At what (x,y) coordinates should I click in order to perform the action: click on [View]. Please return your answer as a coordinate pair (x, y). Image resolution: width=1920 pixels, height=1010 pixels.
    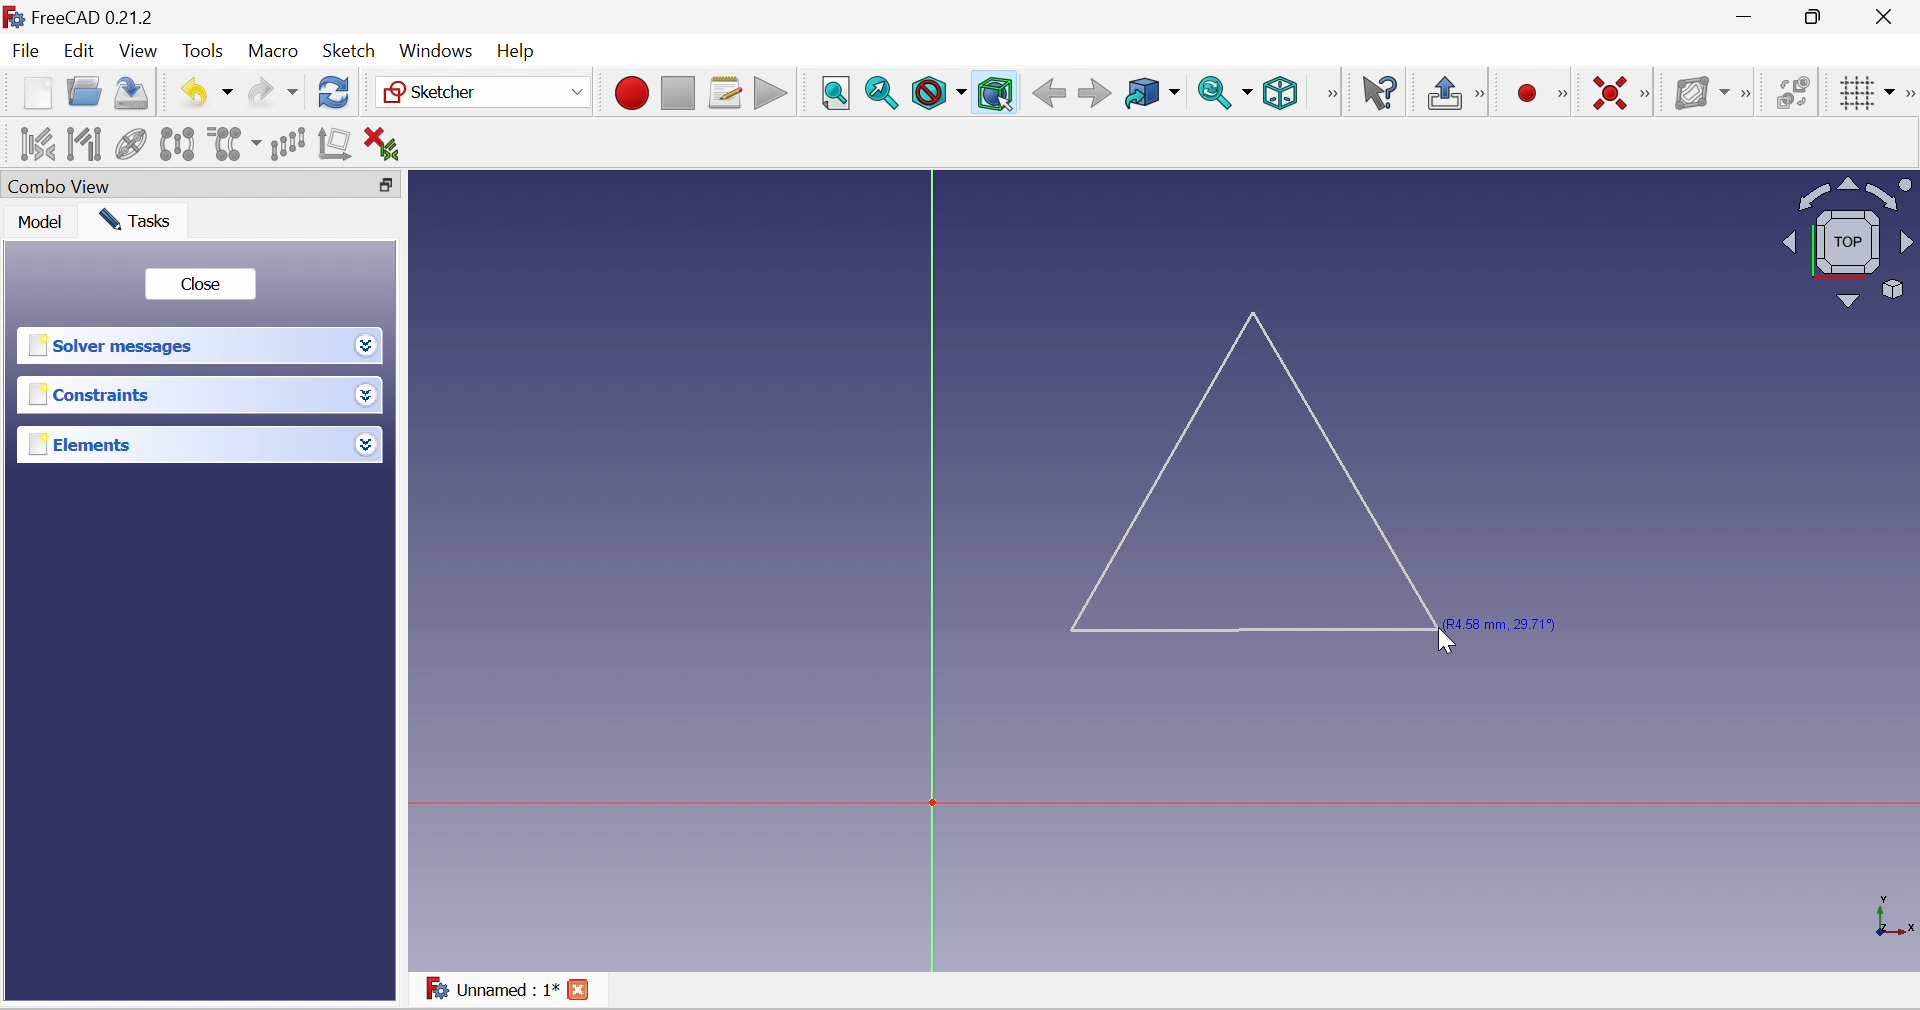
    Looking at the image, I should click on (1326, 92).